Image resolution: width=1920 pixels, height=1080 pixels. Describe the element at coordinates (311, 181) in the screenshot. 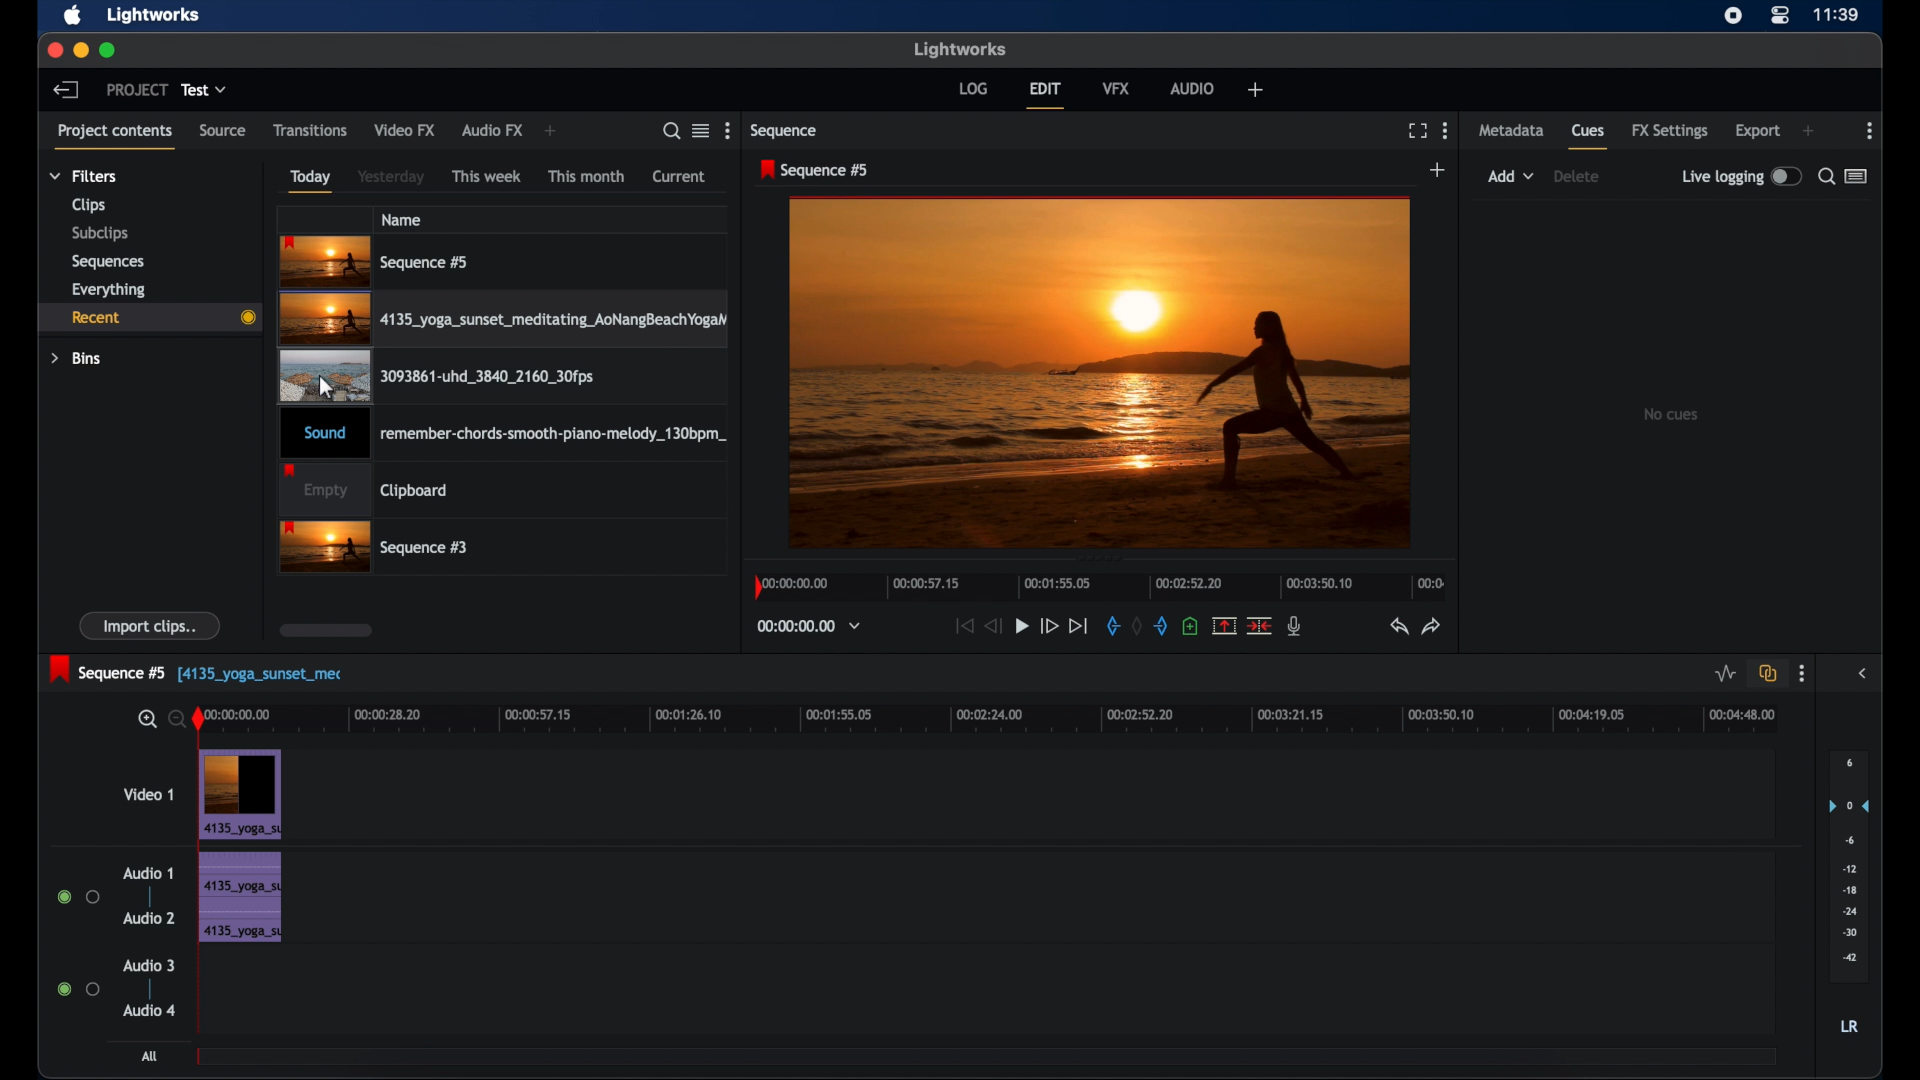

I see `today` at that location.